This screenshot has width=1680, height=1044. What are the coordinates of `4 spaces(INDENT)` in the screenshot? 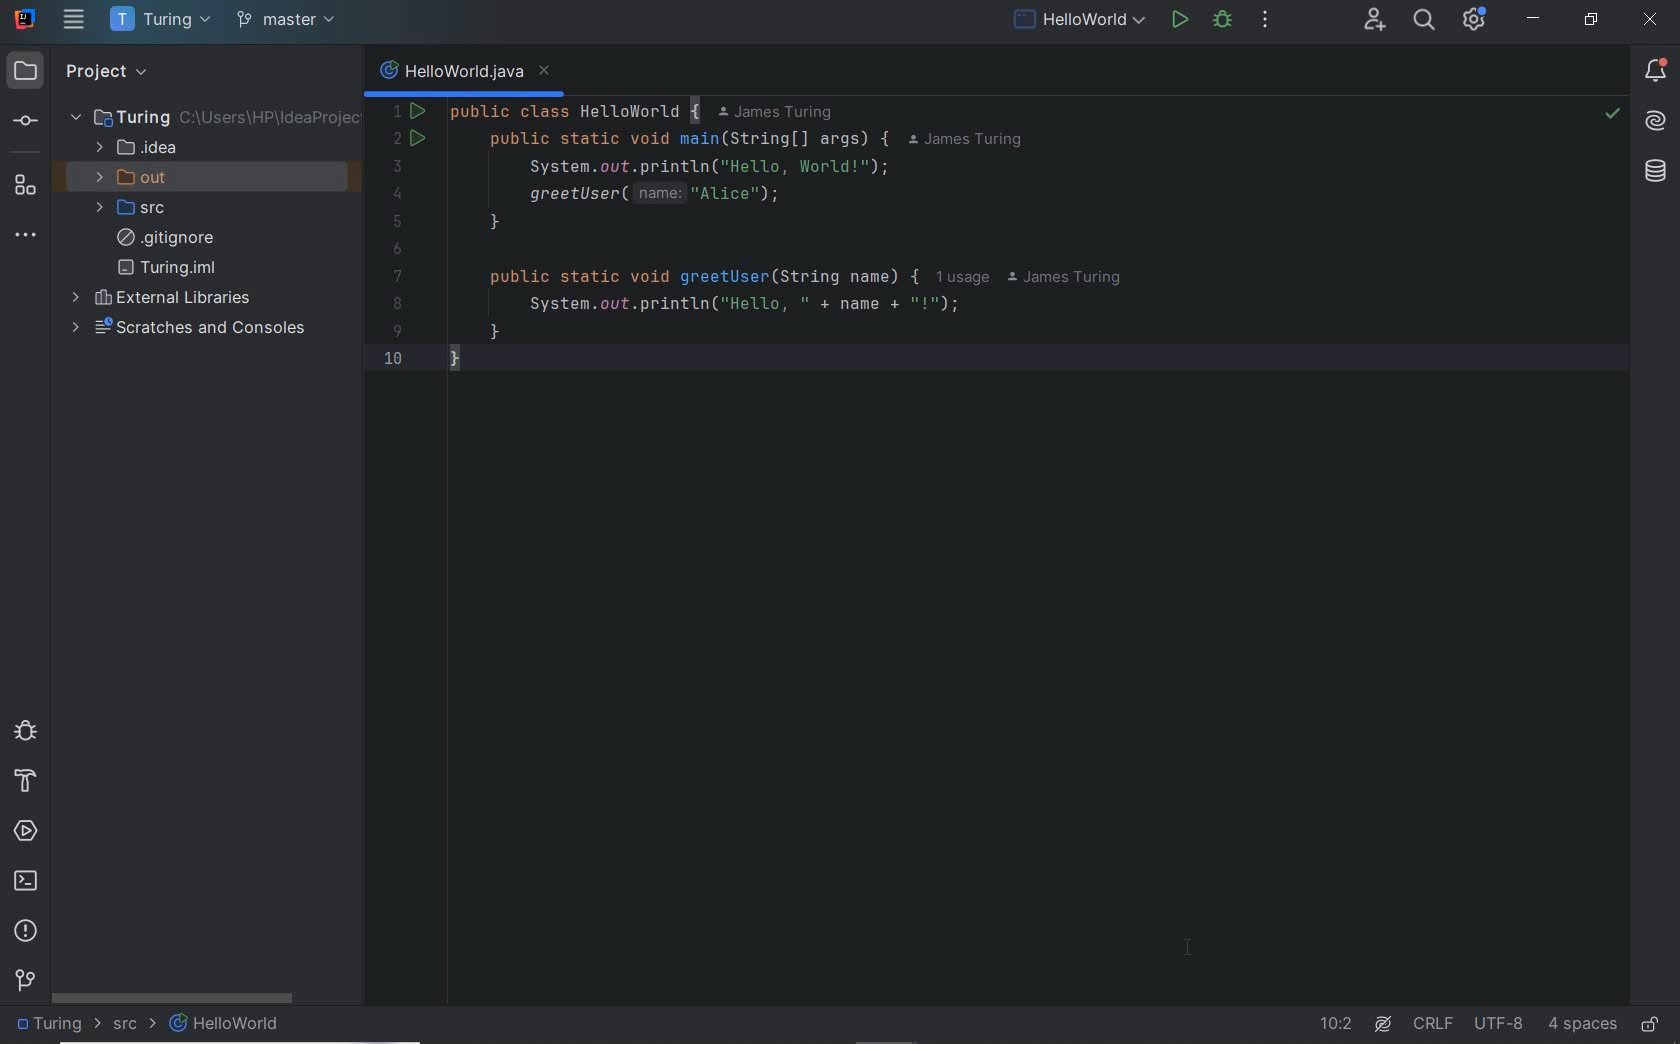 It's located at (1583, 1022).